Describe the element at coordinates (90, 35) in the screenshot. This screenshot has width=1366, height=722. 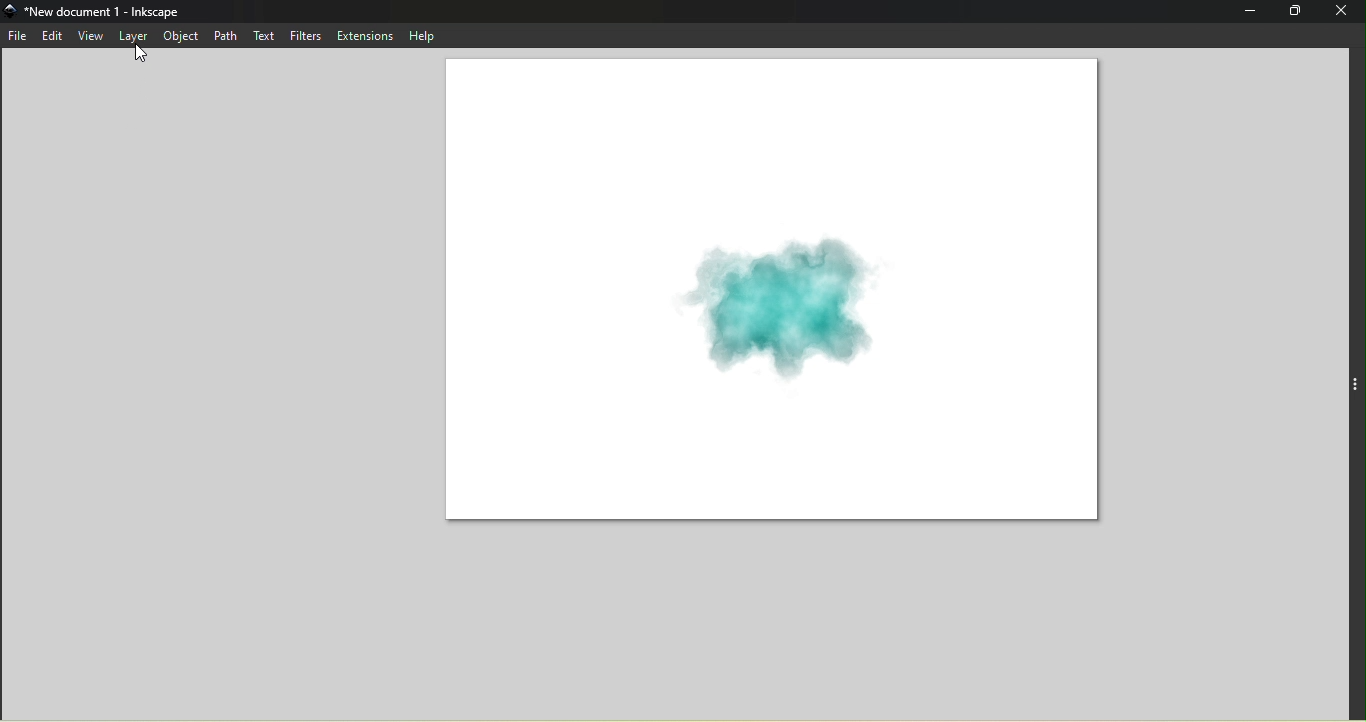
I see `View` at that location.